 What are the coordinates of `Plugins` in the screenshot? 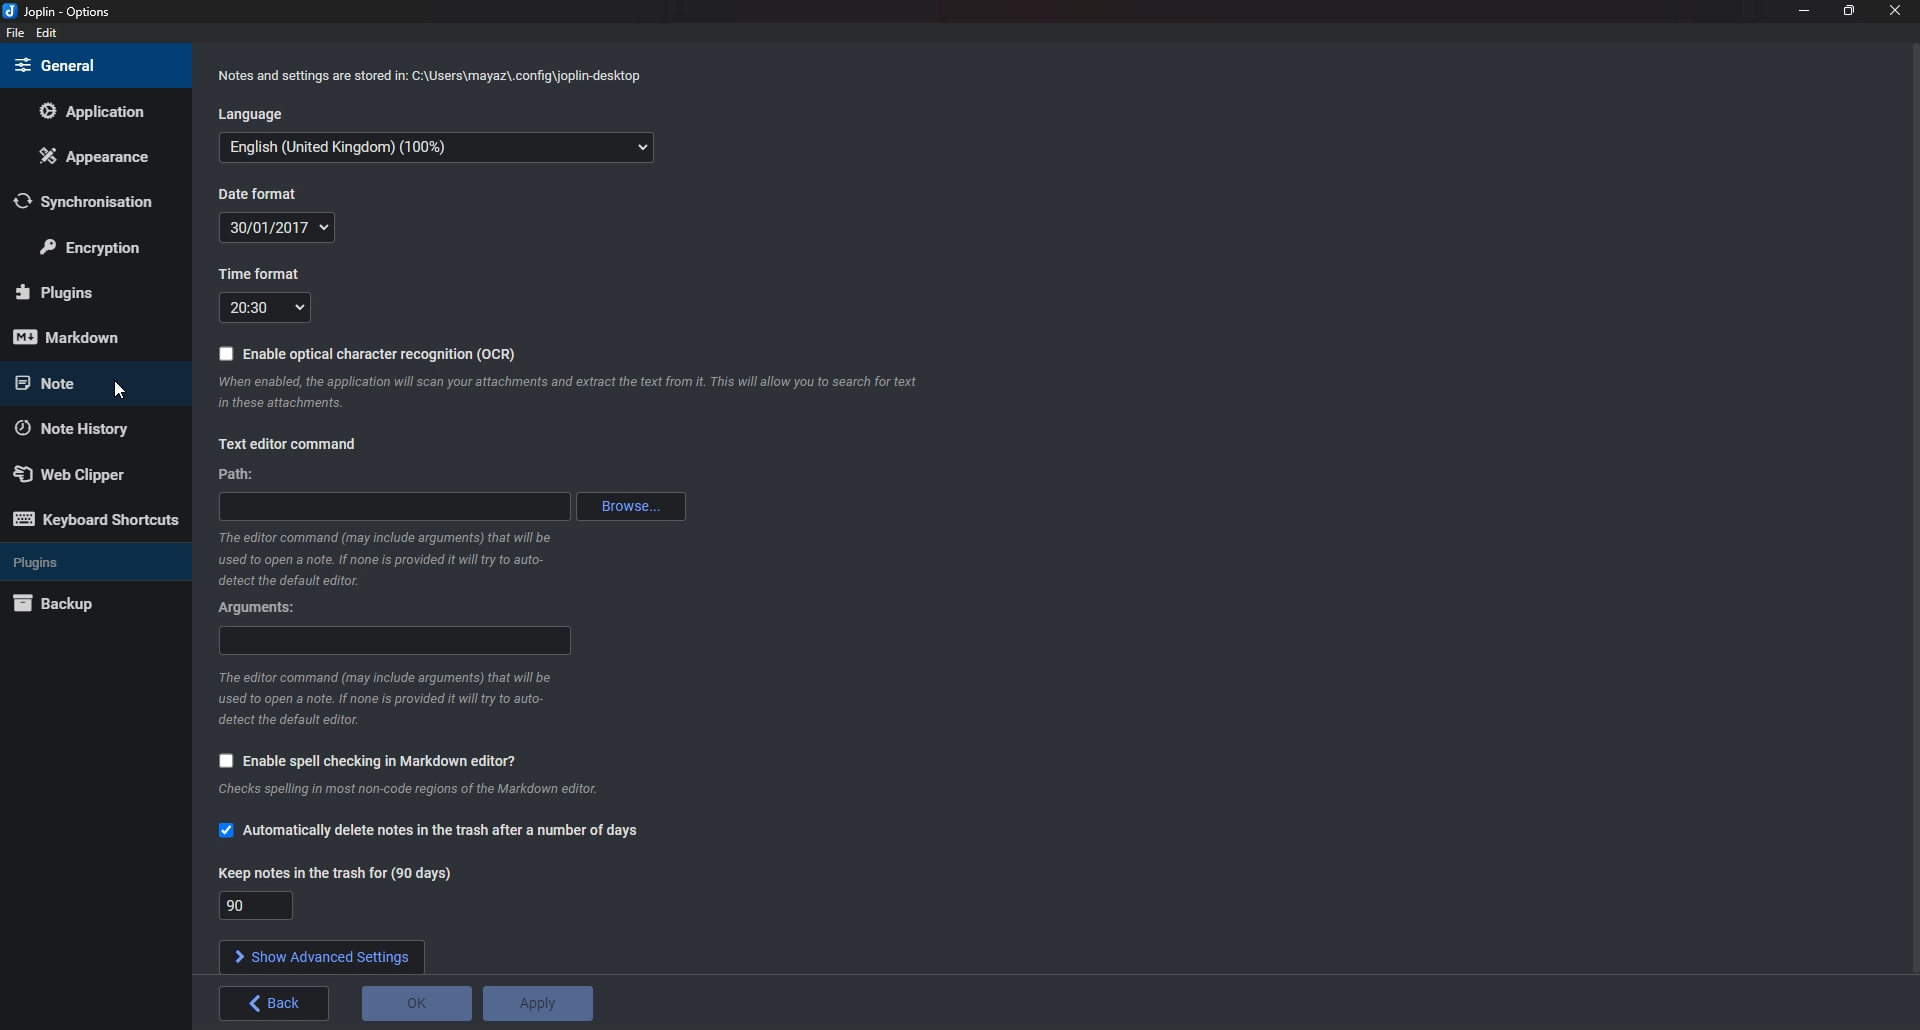 It's located at (86, 561).